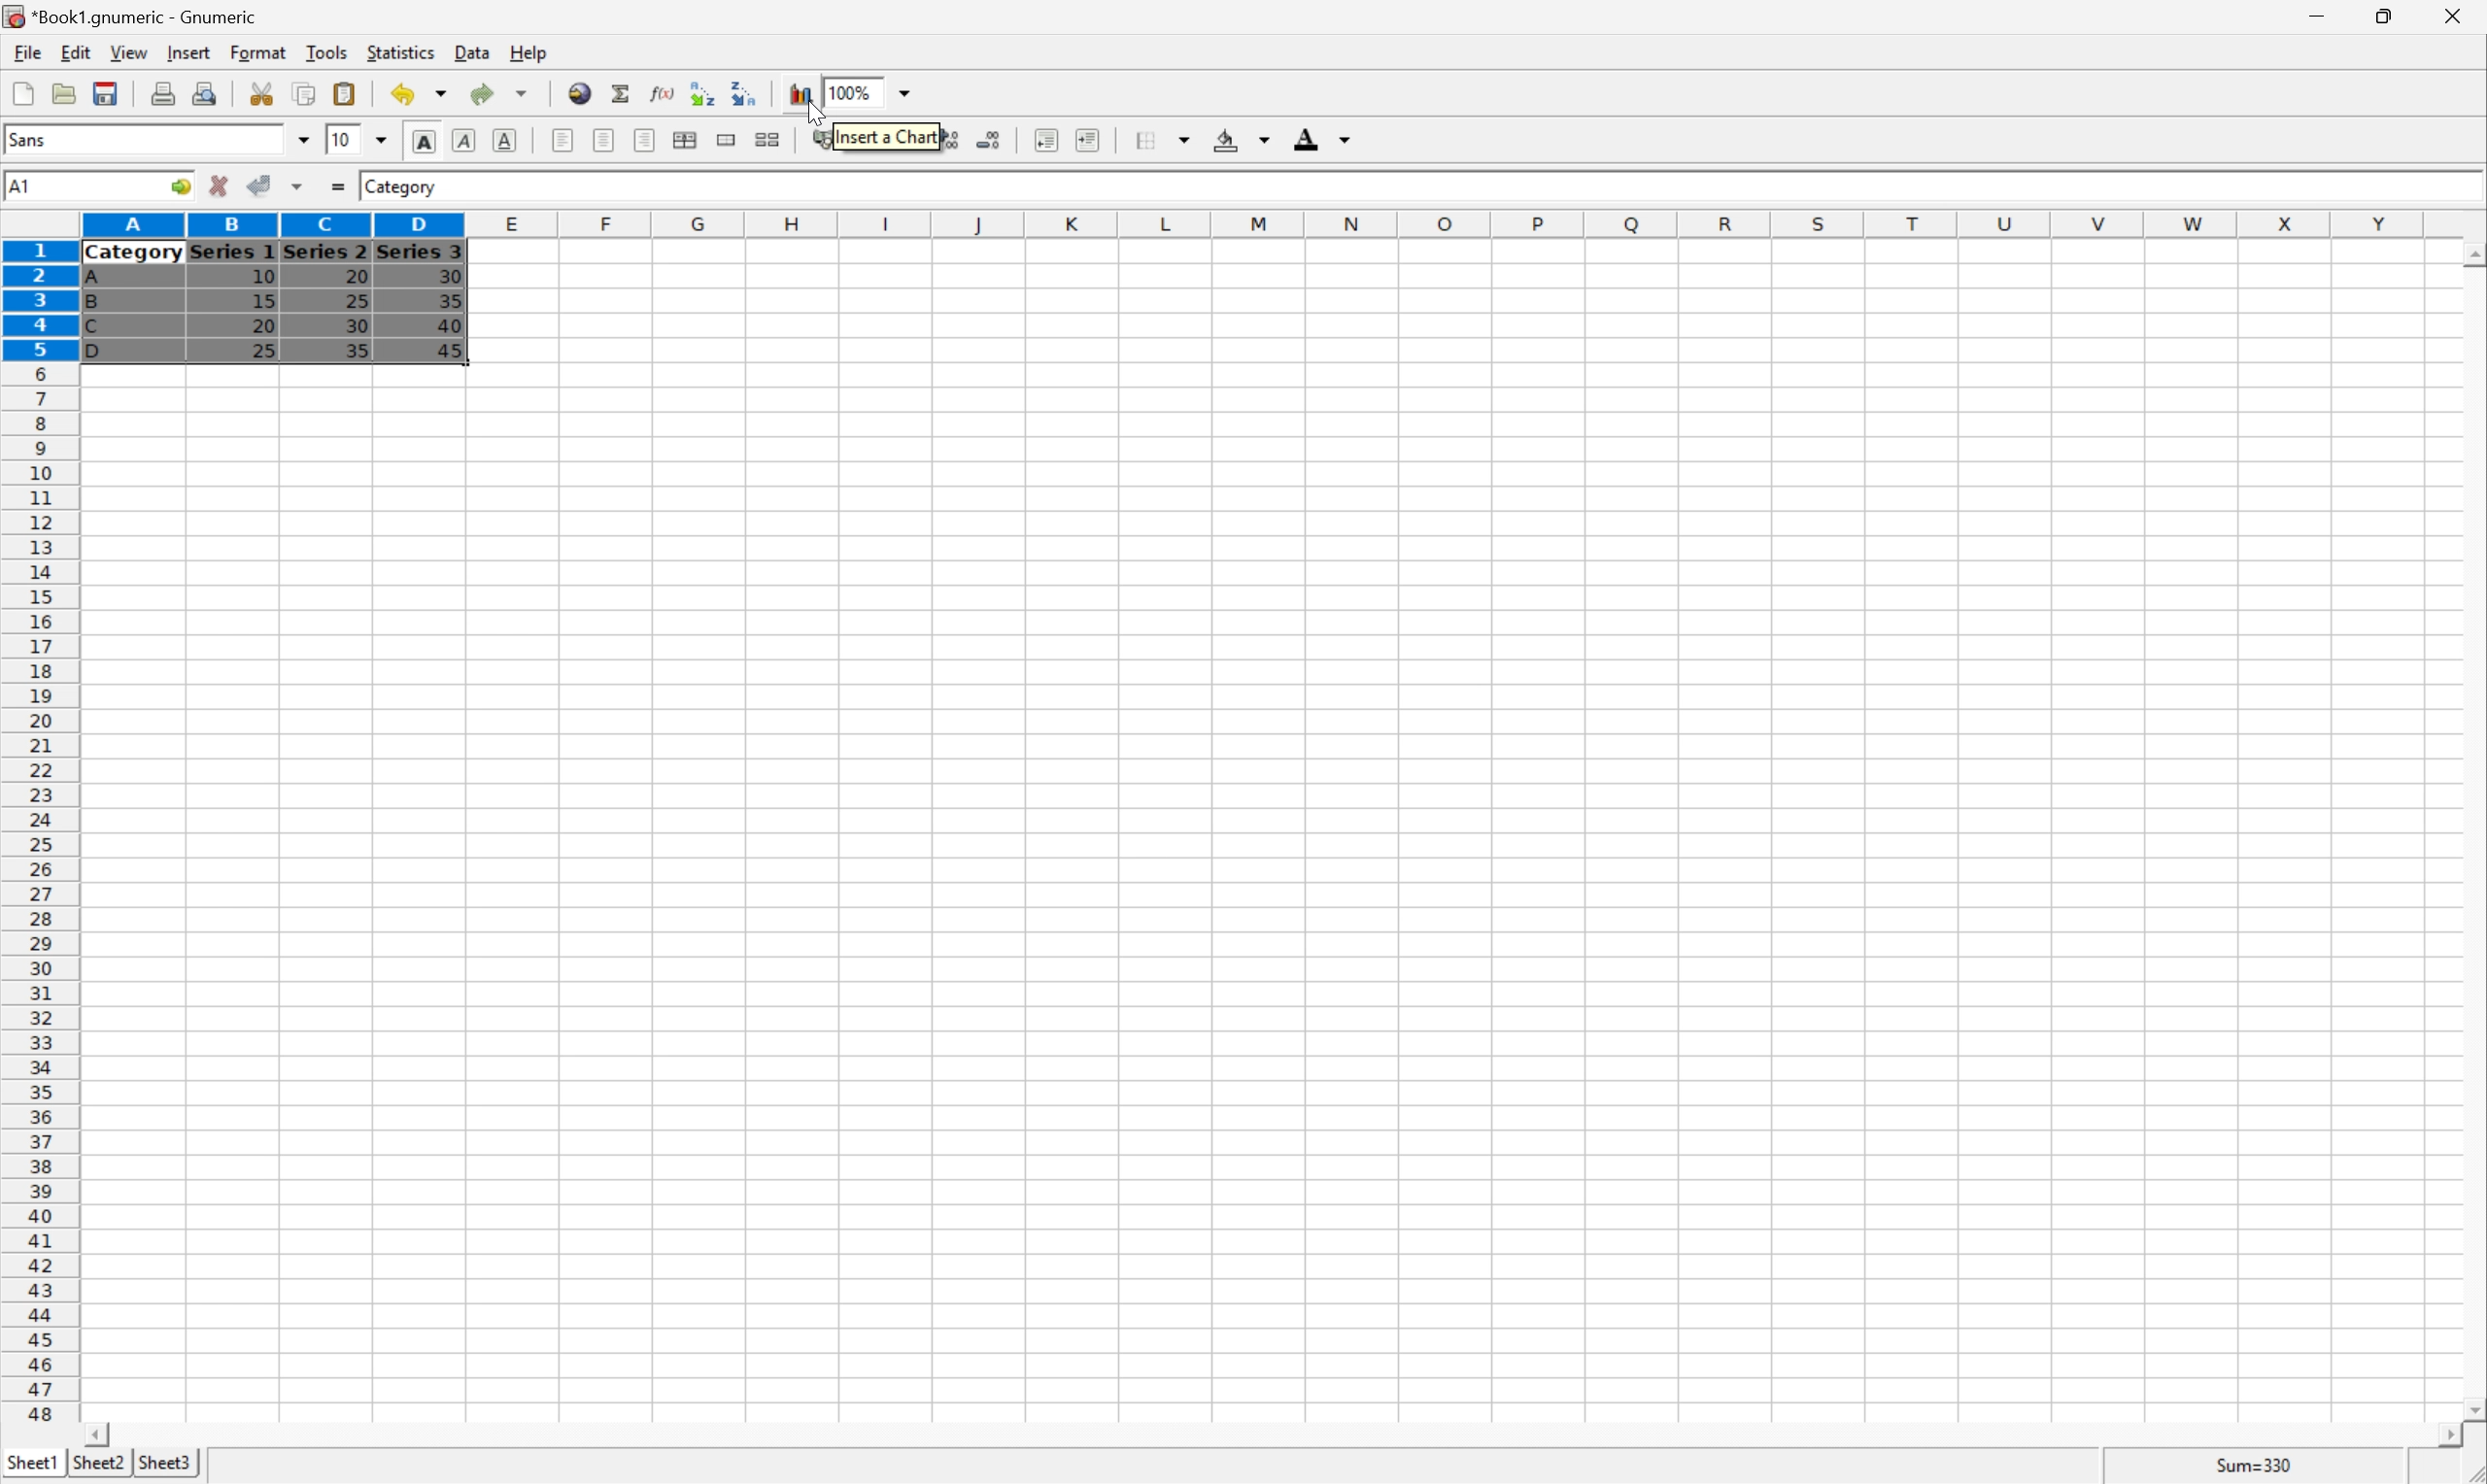  Describe the element at coordinates (100, 1435) in the screenshot. I see `Scroll Left` at that location.